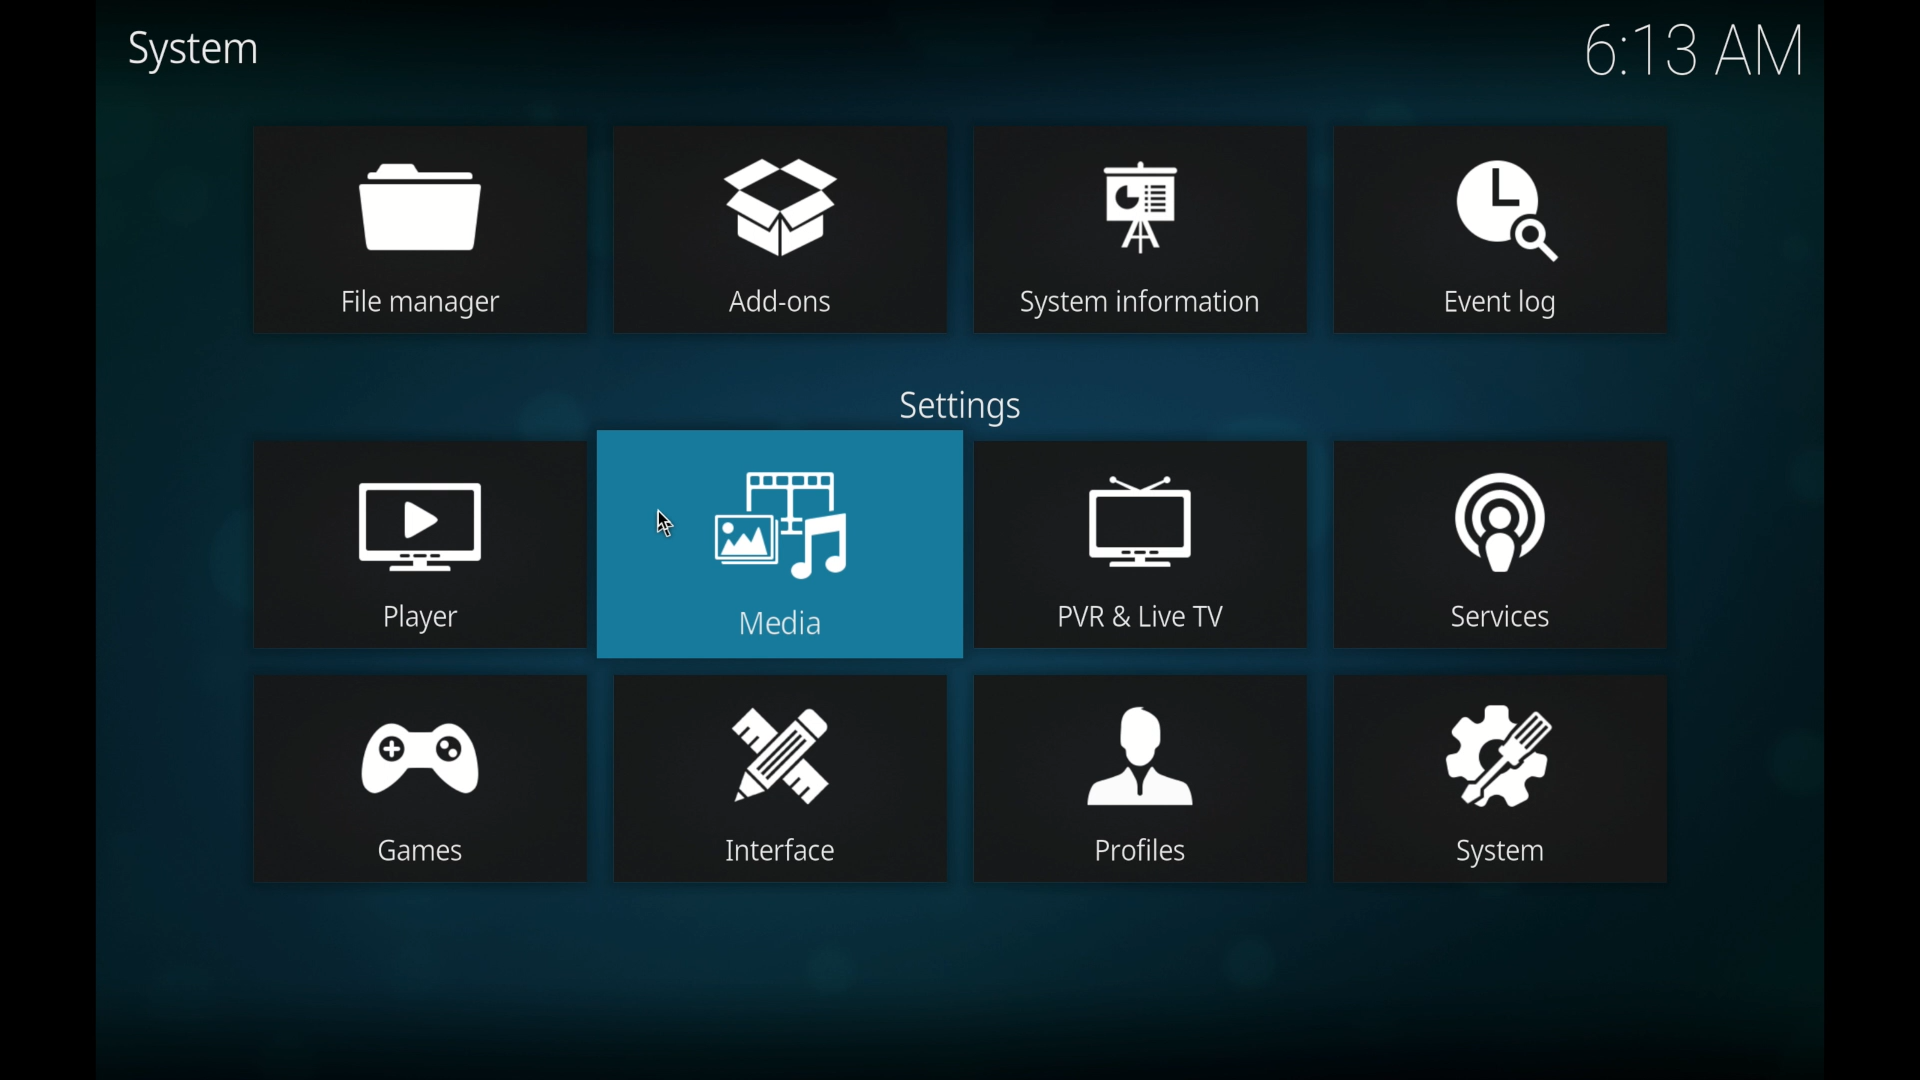  Describe the element at coordinates (418, 779) in the screenshot. I see `games` at that location.